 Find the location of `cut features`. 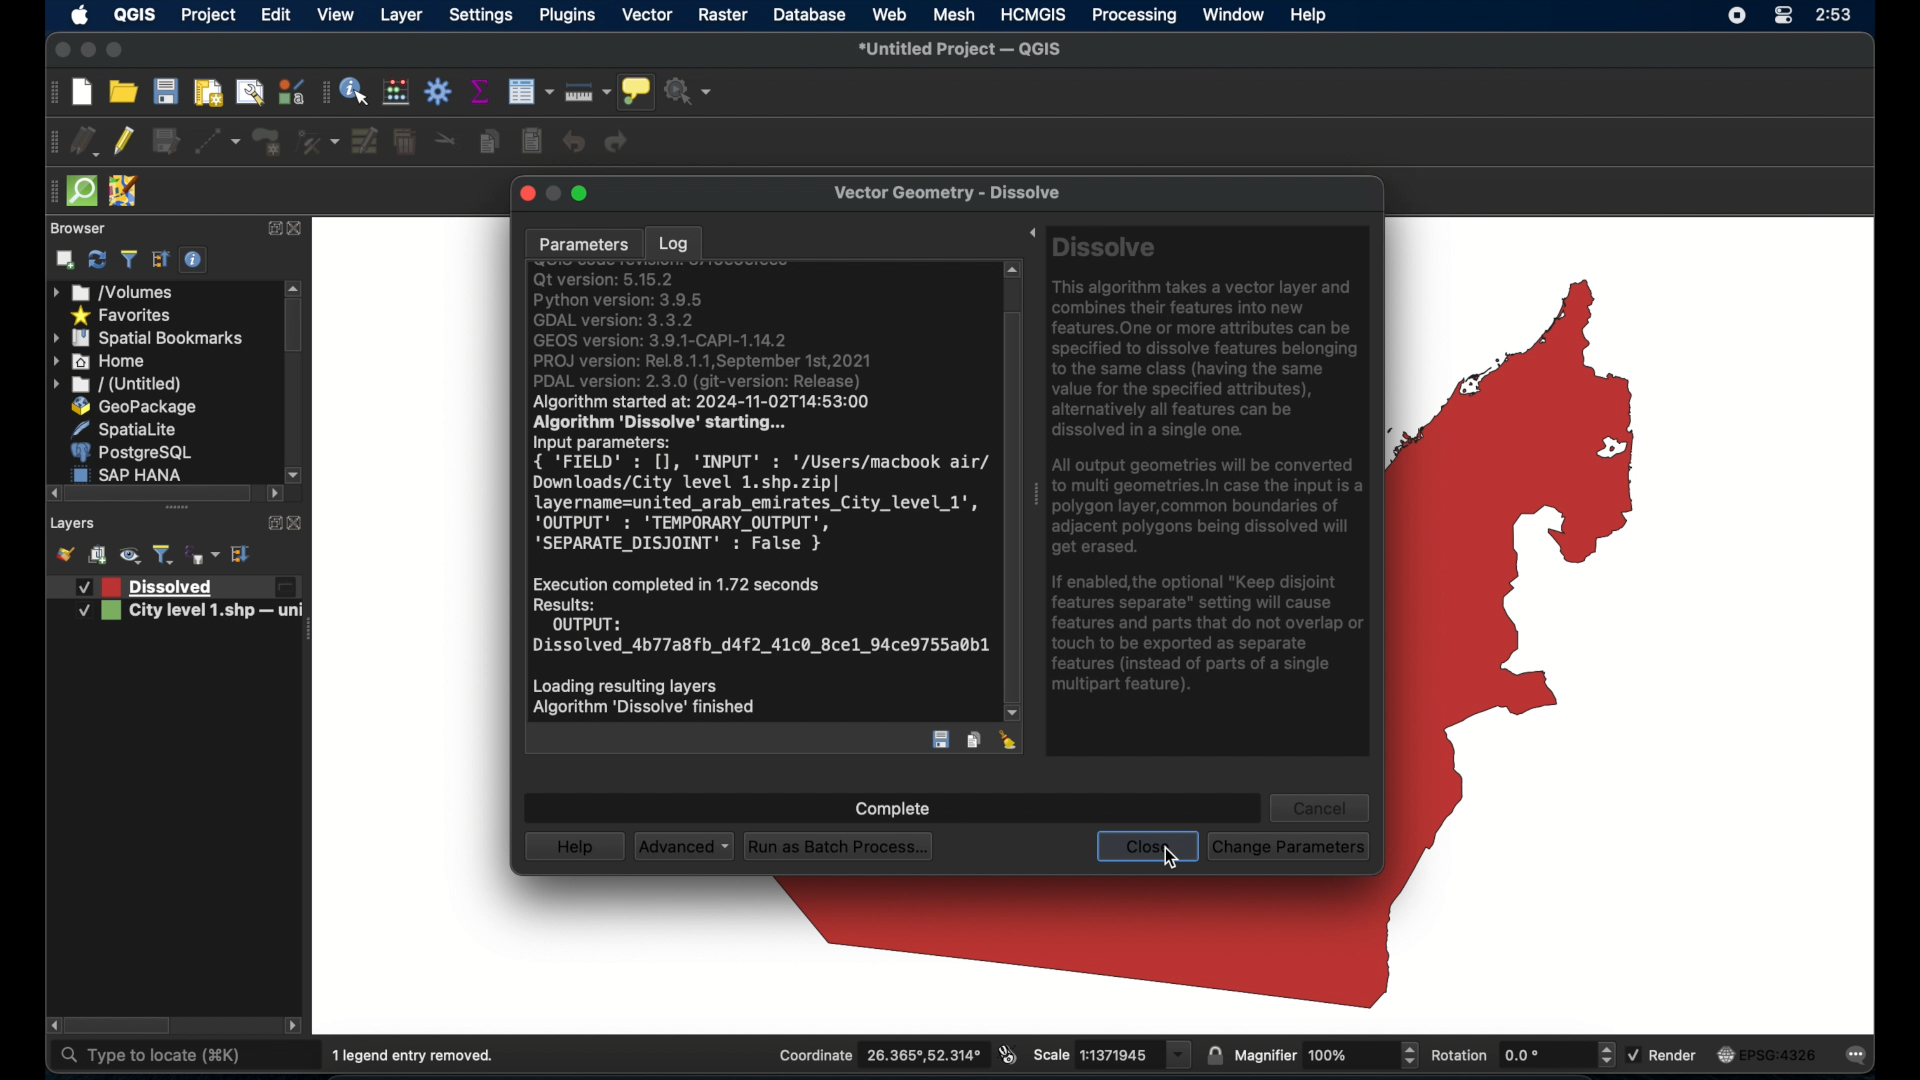

cut features is located at coordinates (445, 140).